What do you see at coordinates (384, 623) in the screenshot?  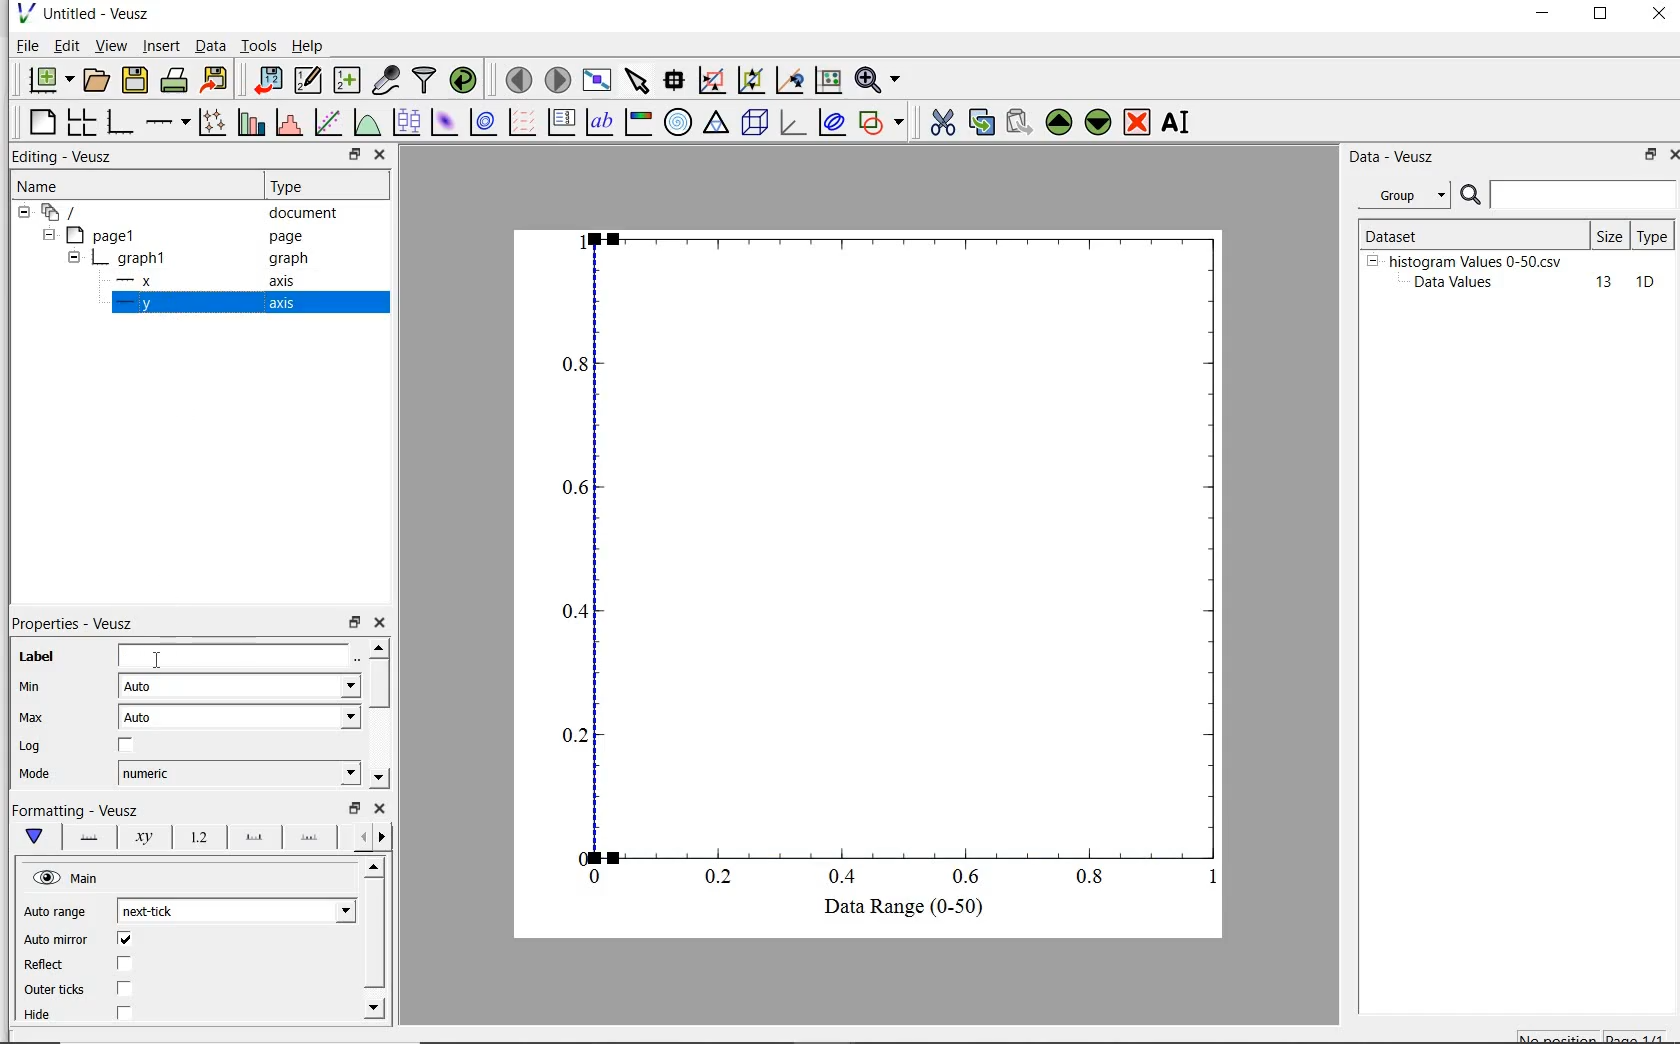 I see `close` at bounding box center [384, 623].